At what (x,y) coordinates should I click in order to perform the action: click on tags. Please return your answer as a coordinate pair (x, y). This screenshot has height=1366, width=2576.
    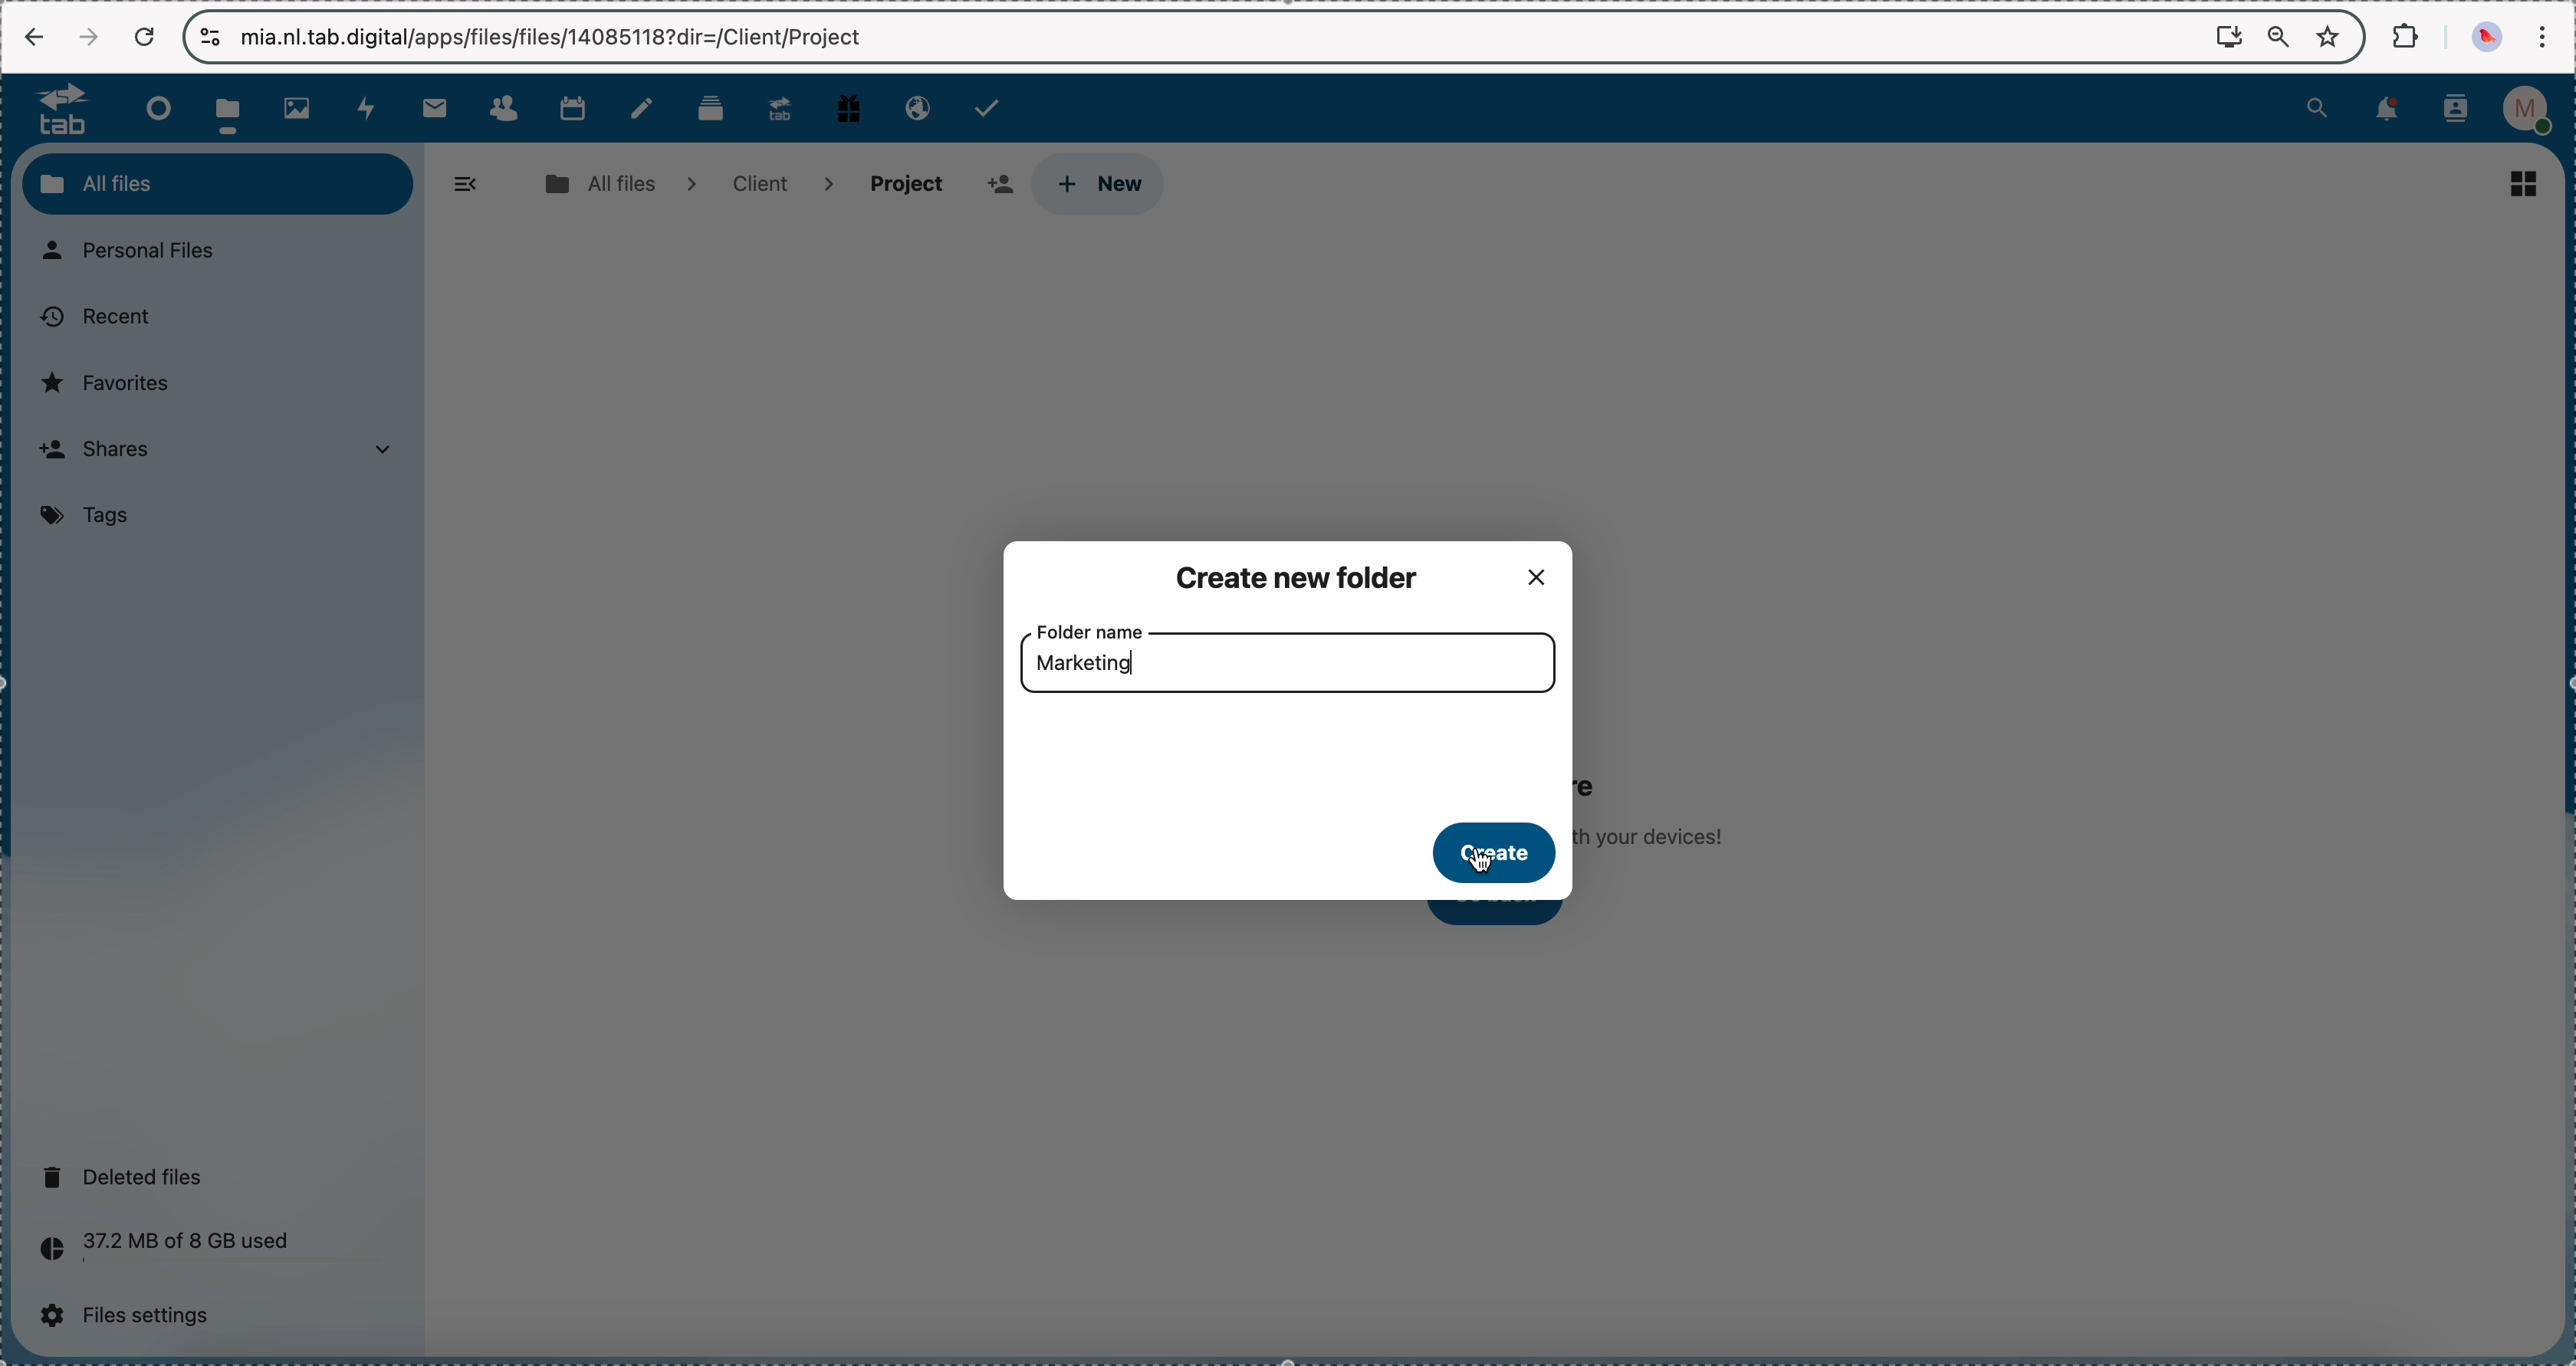
    Looking at the image, I should click on (92, 517).